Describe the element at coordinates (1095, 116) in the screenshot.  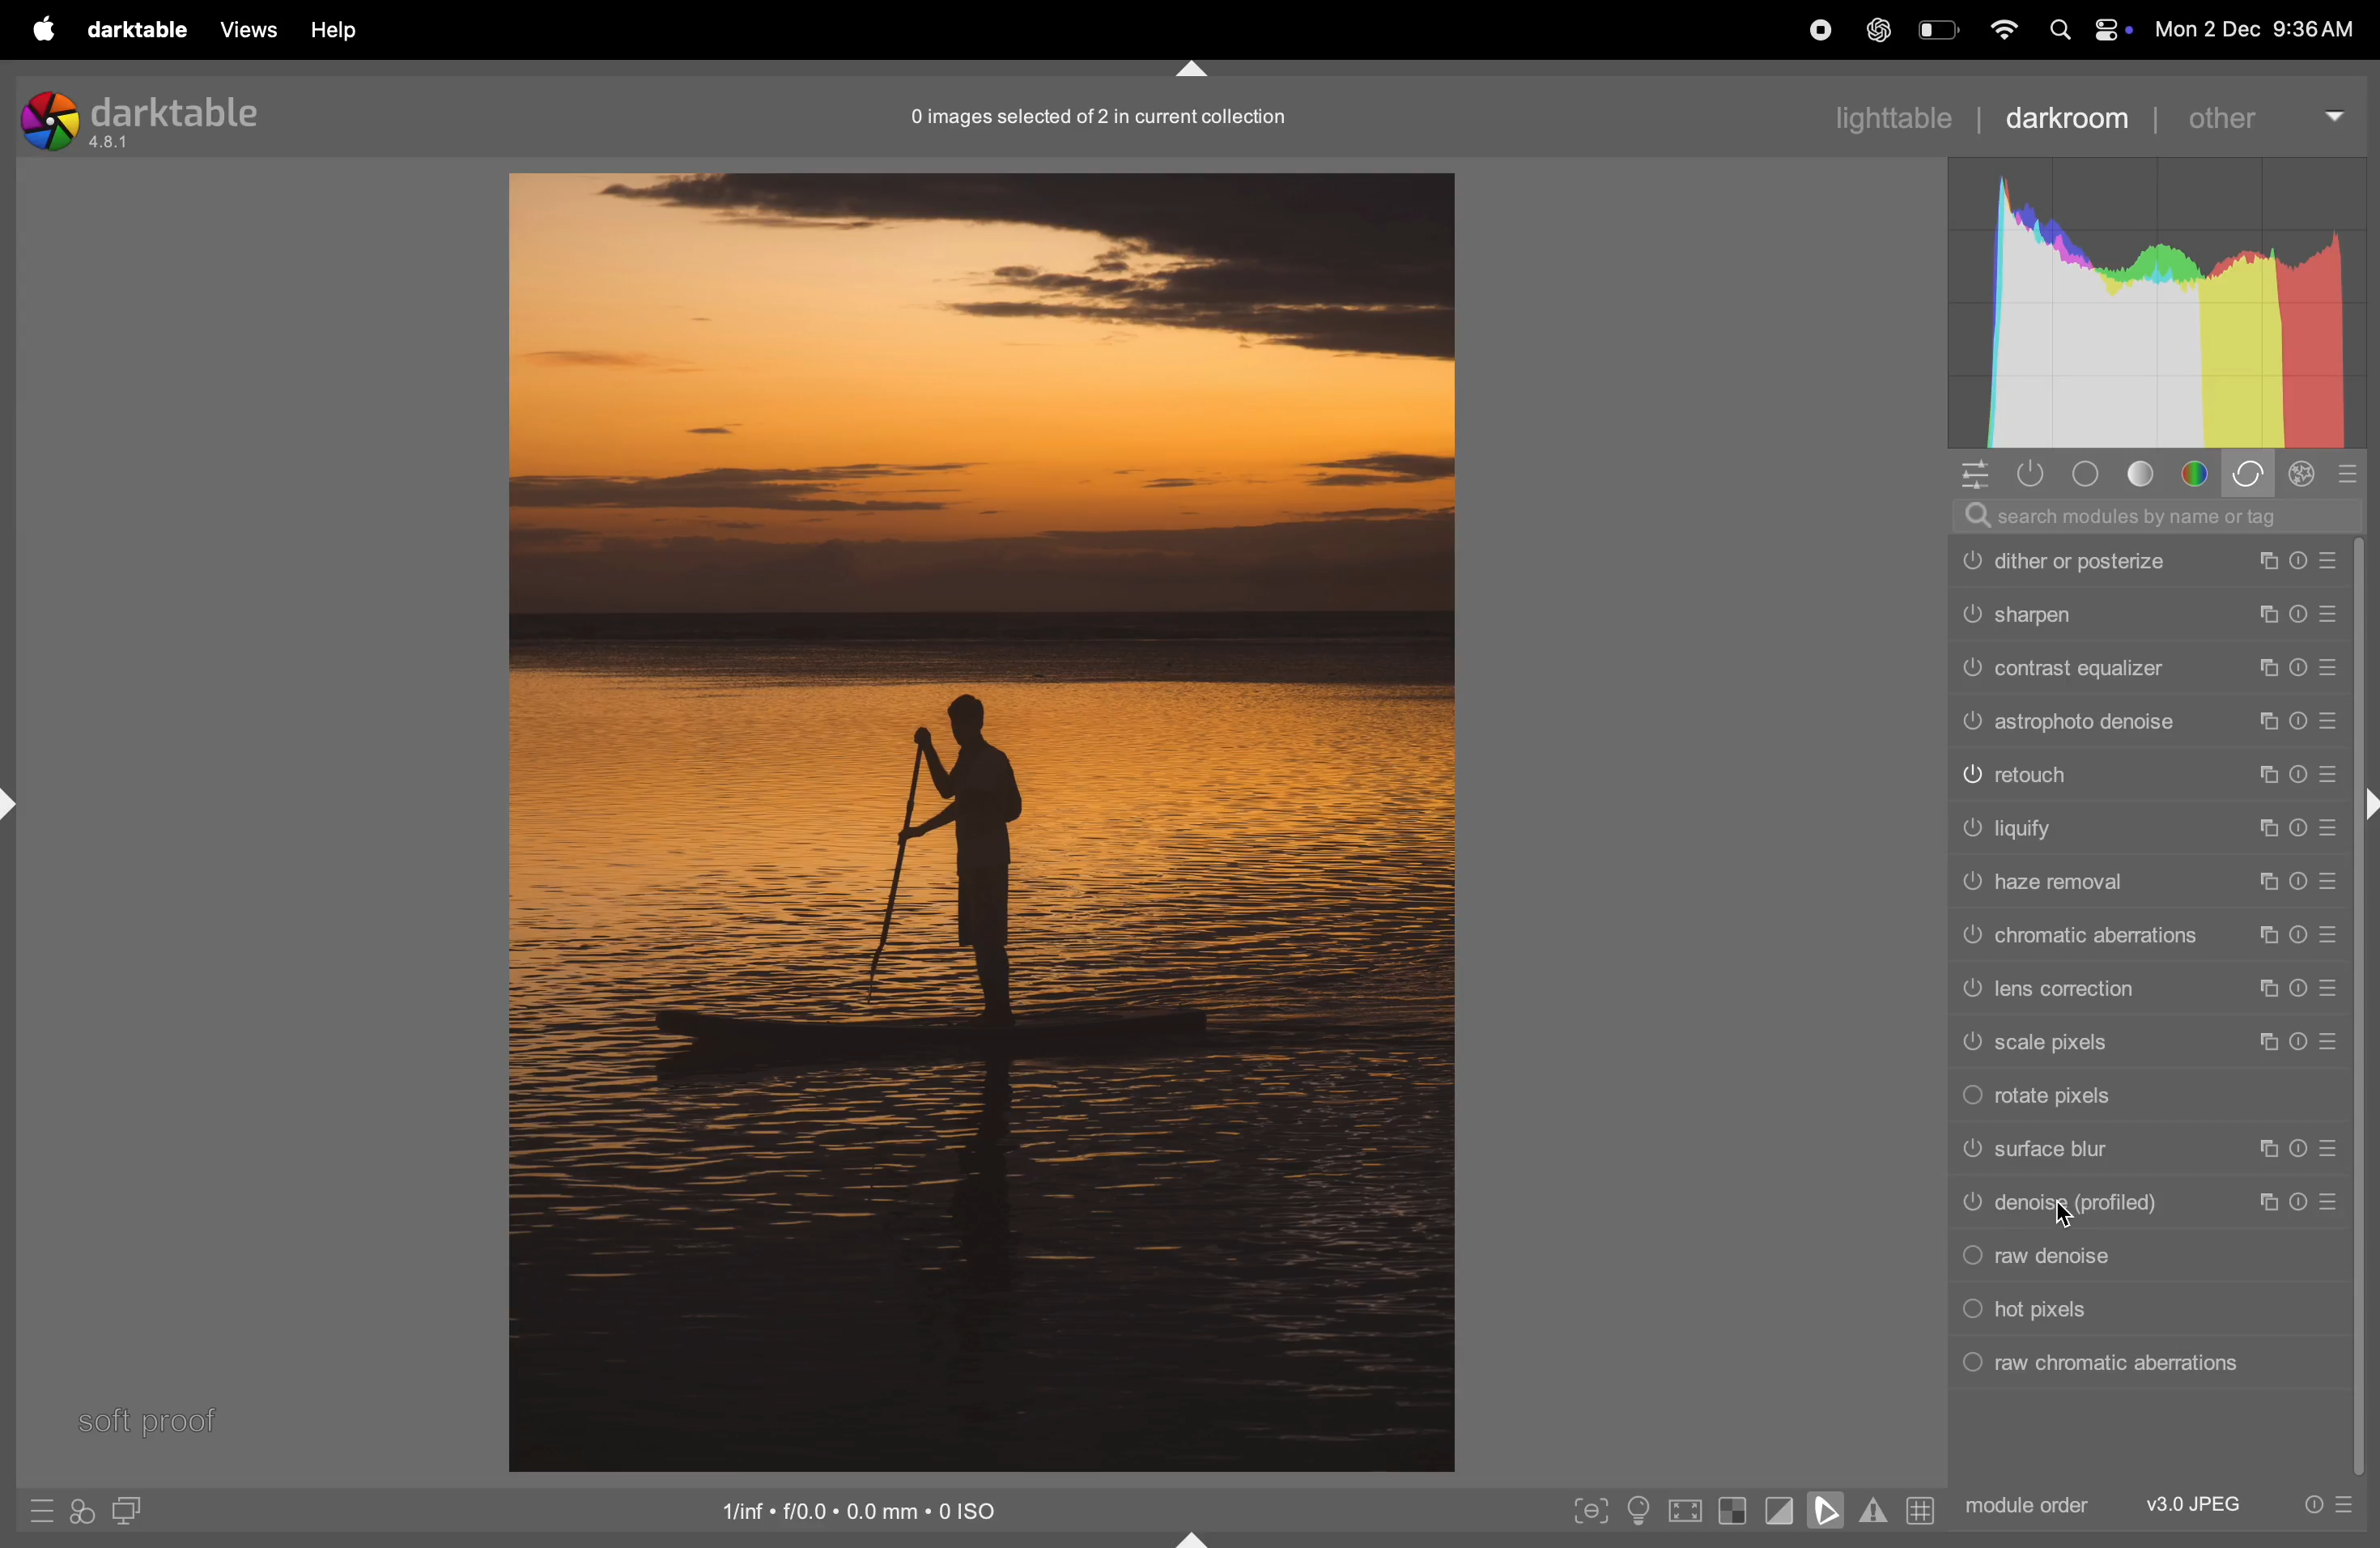
I see `image collection` at that location.